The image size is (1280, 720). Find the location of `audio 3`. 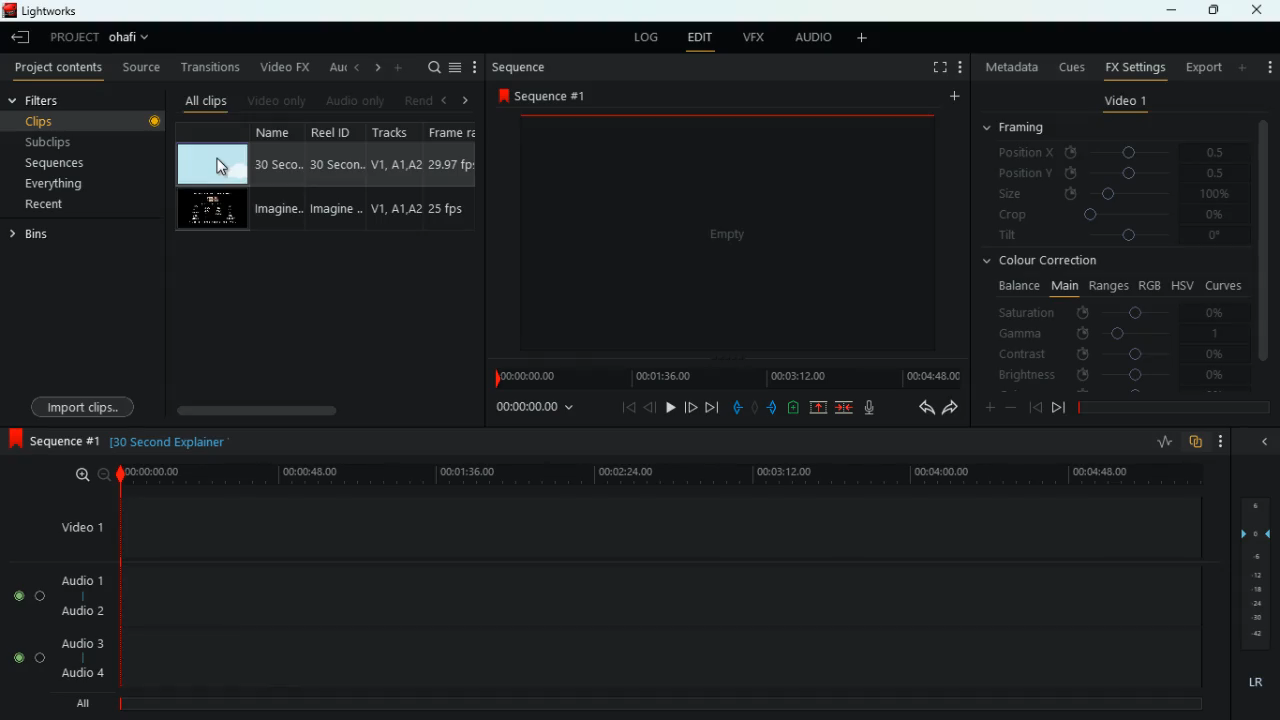

audio 3 is located at coordinates (81, 644).